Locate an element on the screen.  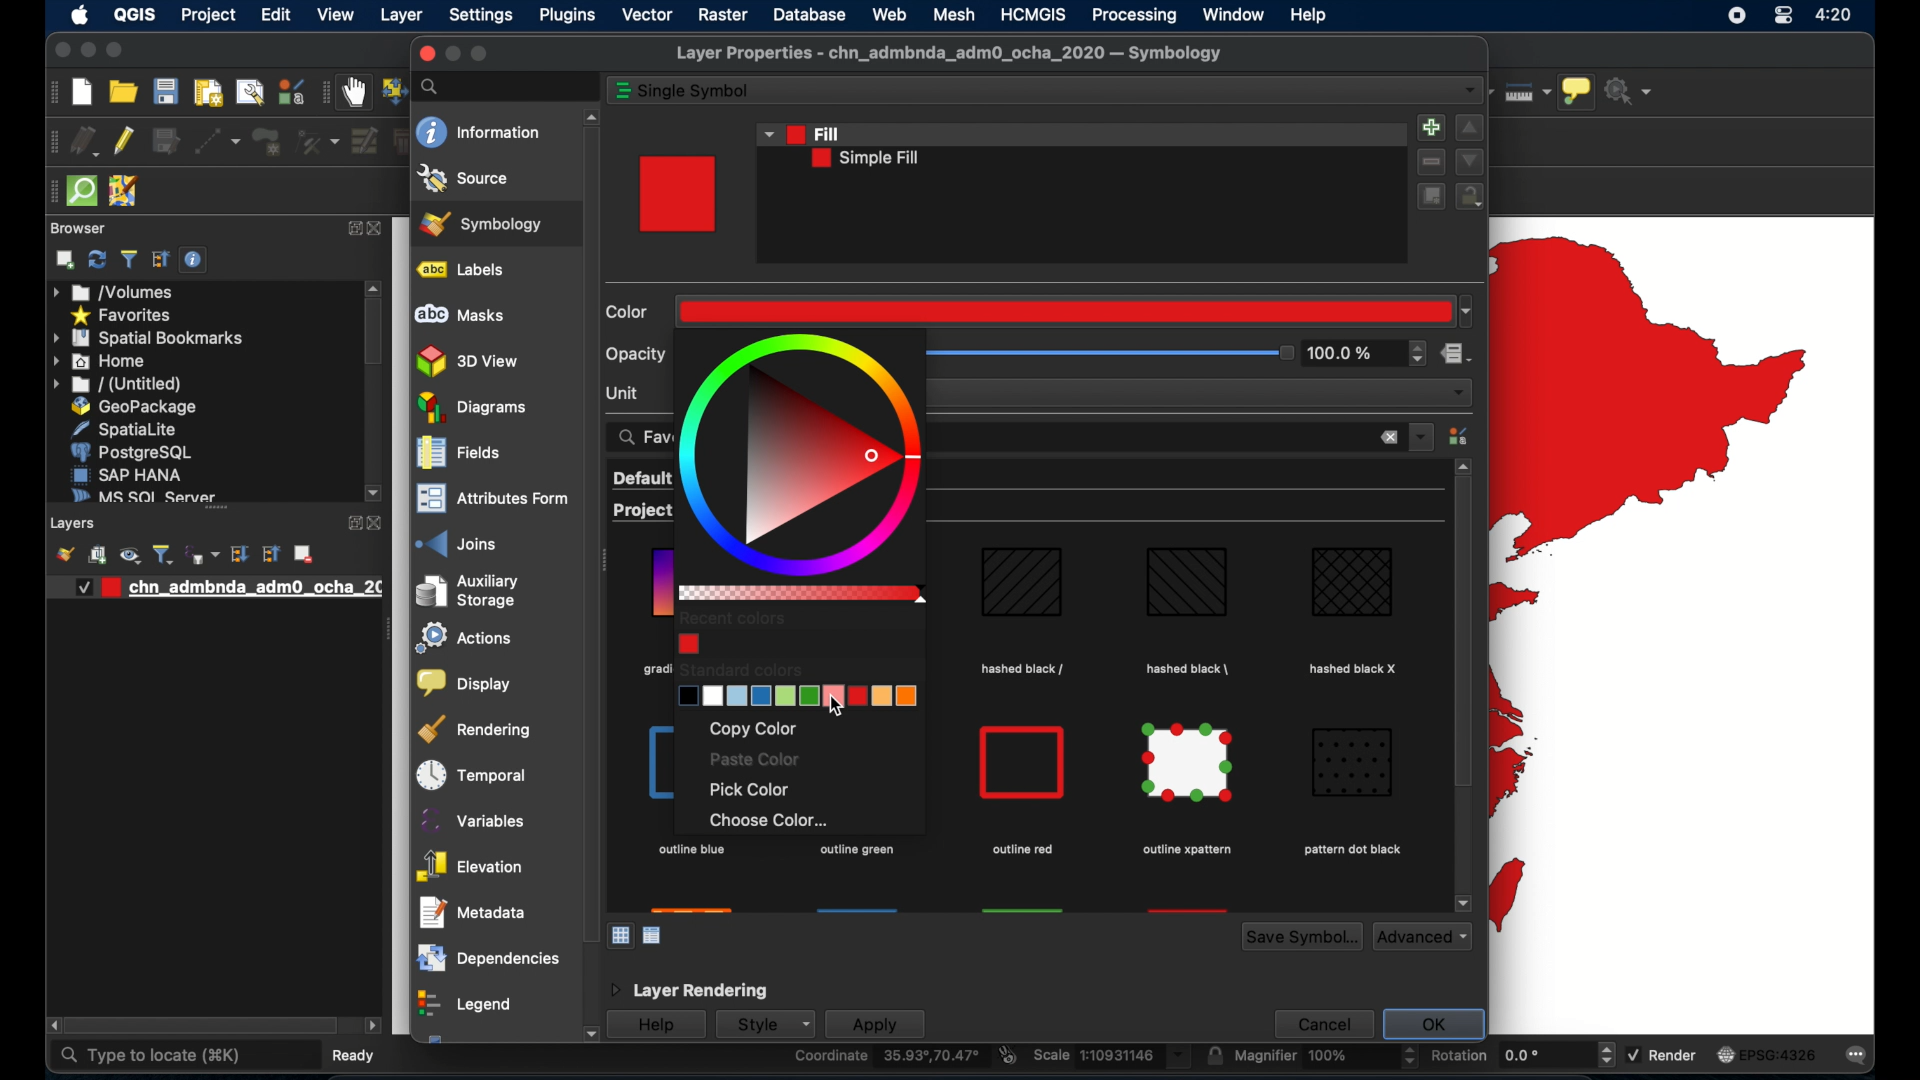
choose color is located at coordinates (769, 822).